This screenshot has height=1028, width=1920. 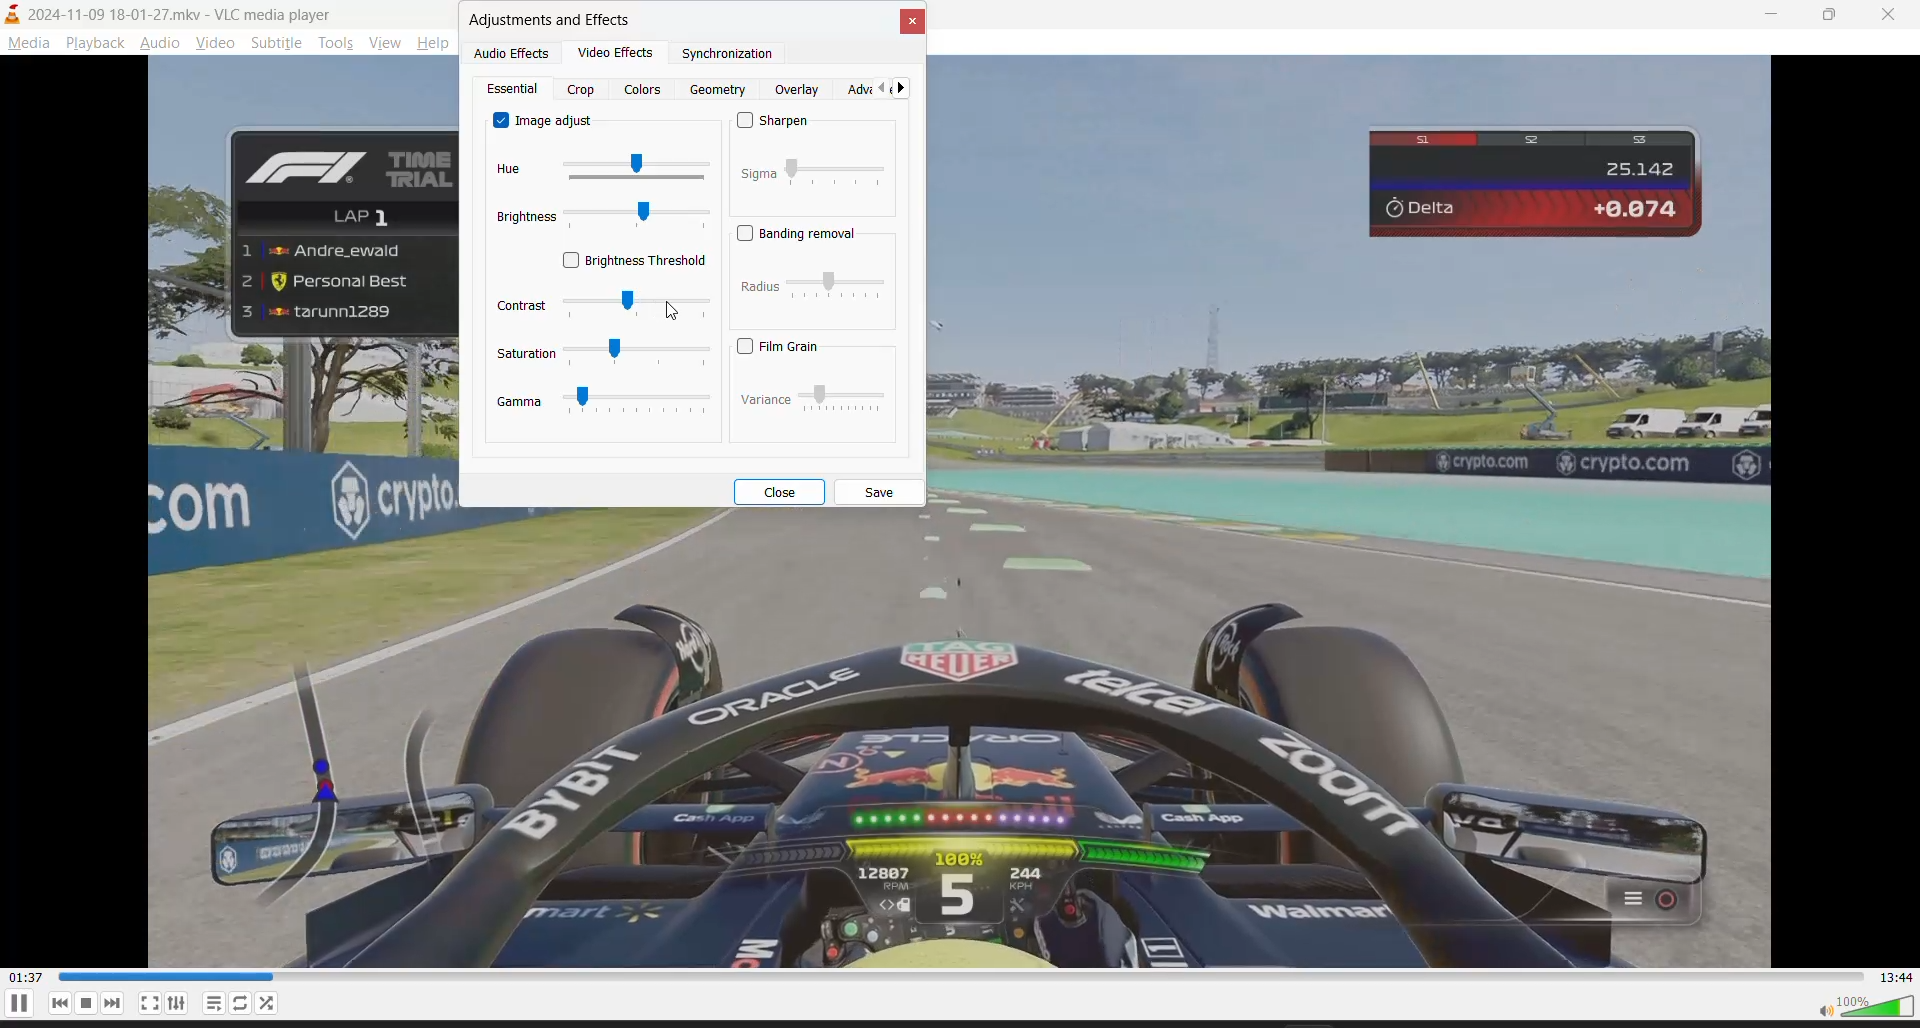 What do you see at coordinates (811, 291) in the screenshot?
I see `radius` at bounding box center [811, 291].